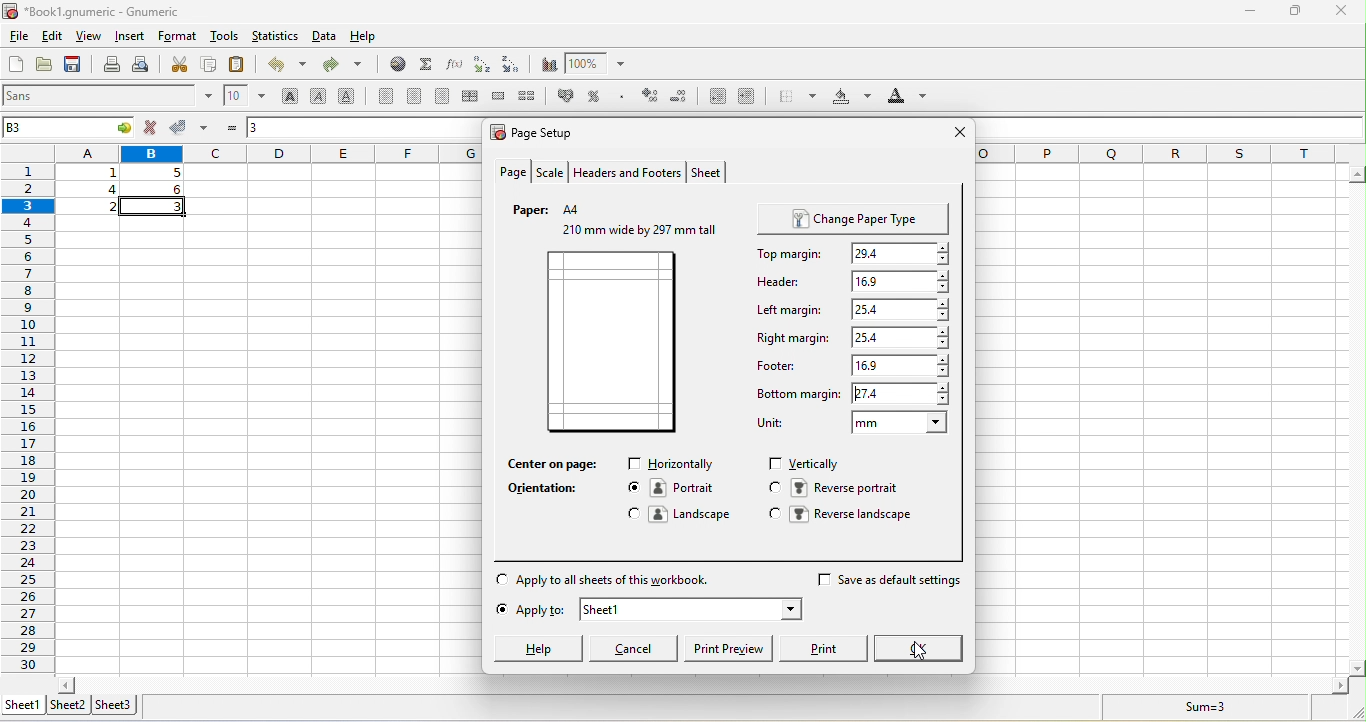  Describe the element at coordinates (71, 705) in the screenshot. I see `sheet 2` at that location.